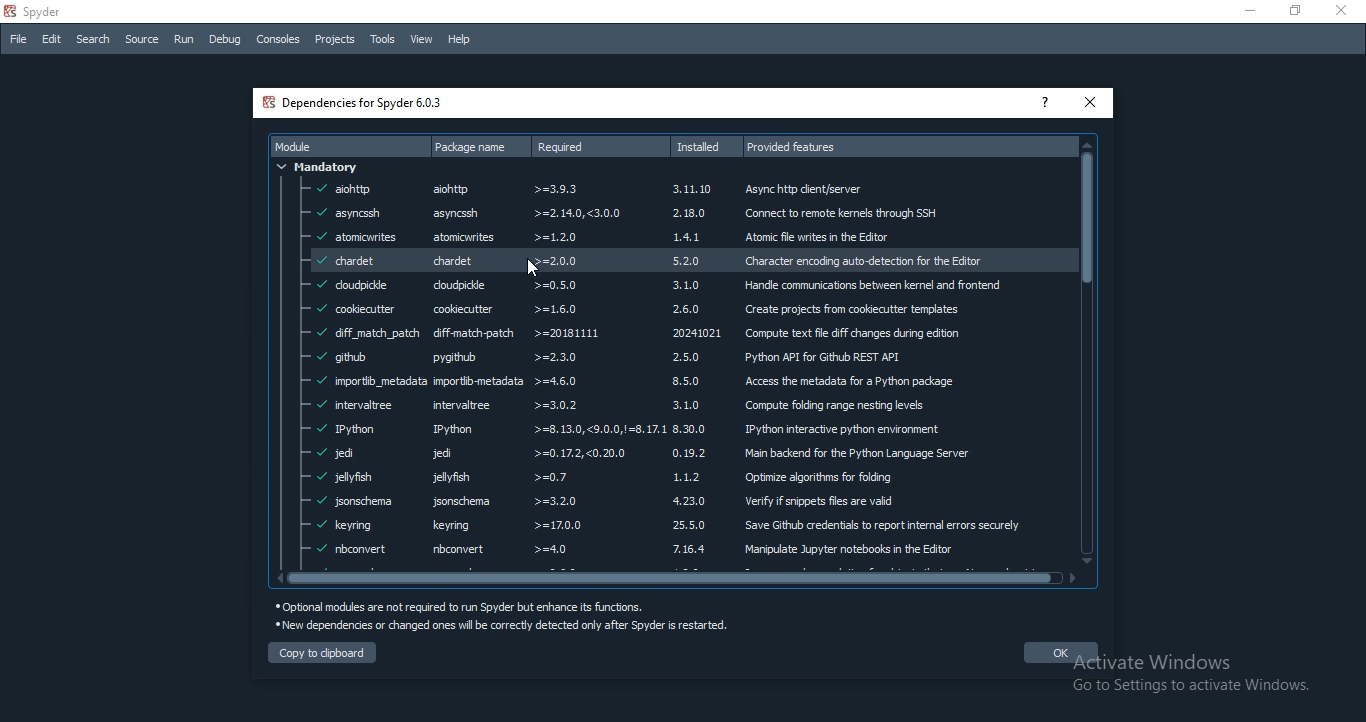 The width and height of the screenshot is (1366, 722). I want to click on Minimise, so click(1247, 13).